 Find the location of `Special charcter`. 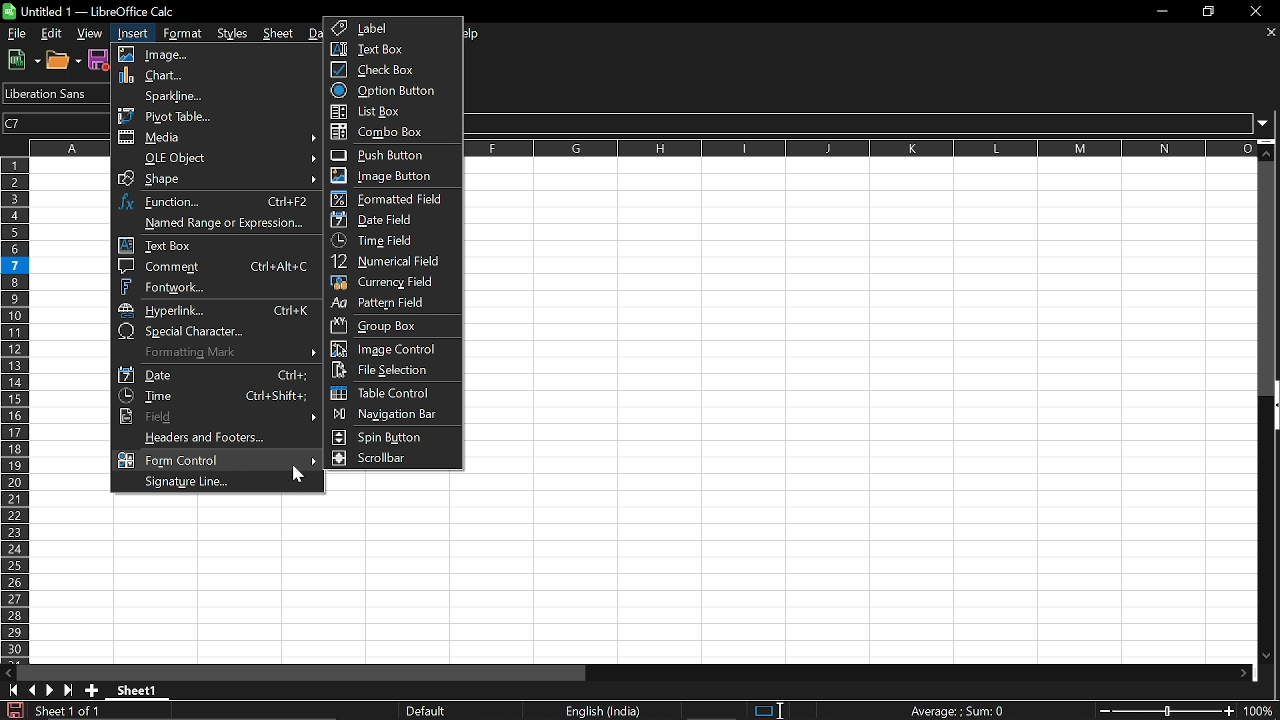

Special charcter is located at coordinates (215, 332).